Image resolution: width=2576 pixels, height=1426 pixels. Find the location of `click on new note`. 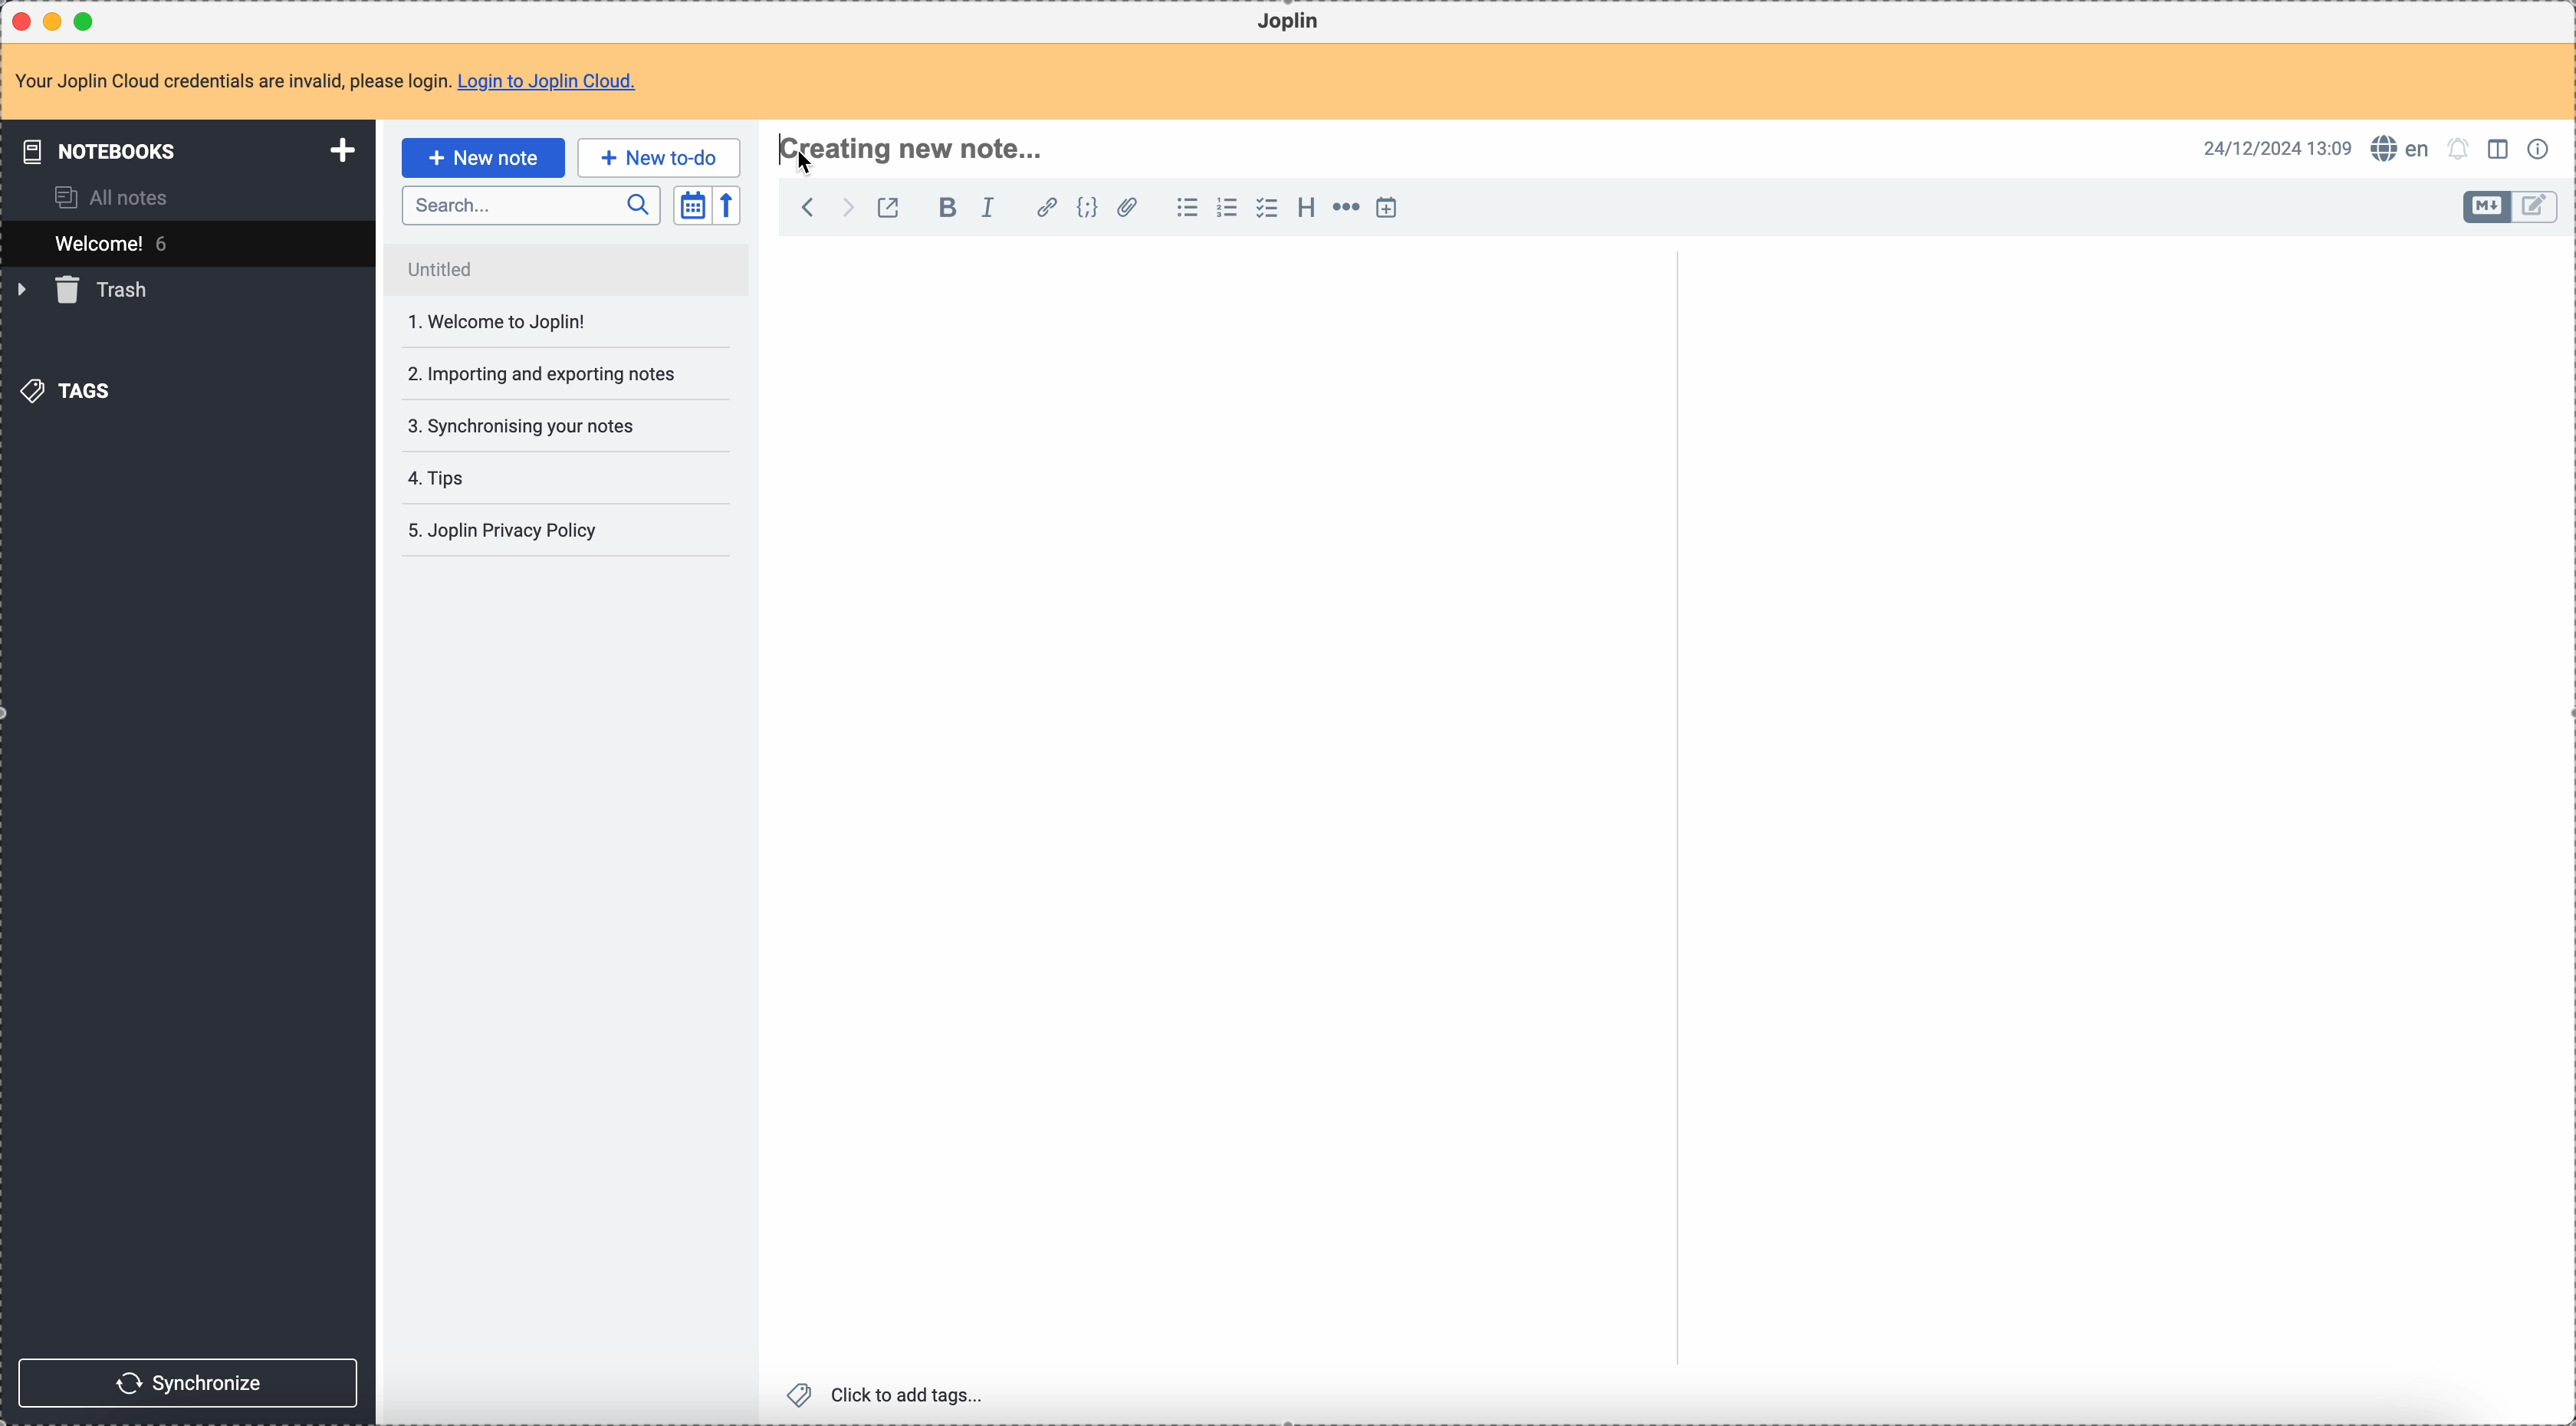

click on new note is located at coordinates (482, 157).